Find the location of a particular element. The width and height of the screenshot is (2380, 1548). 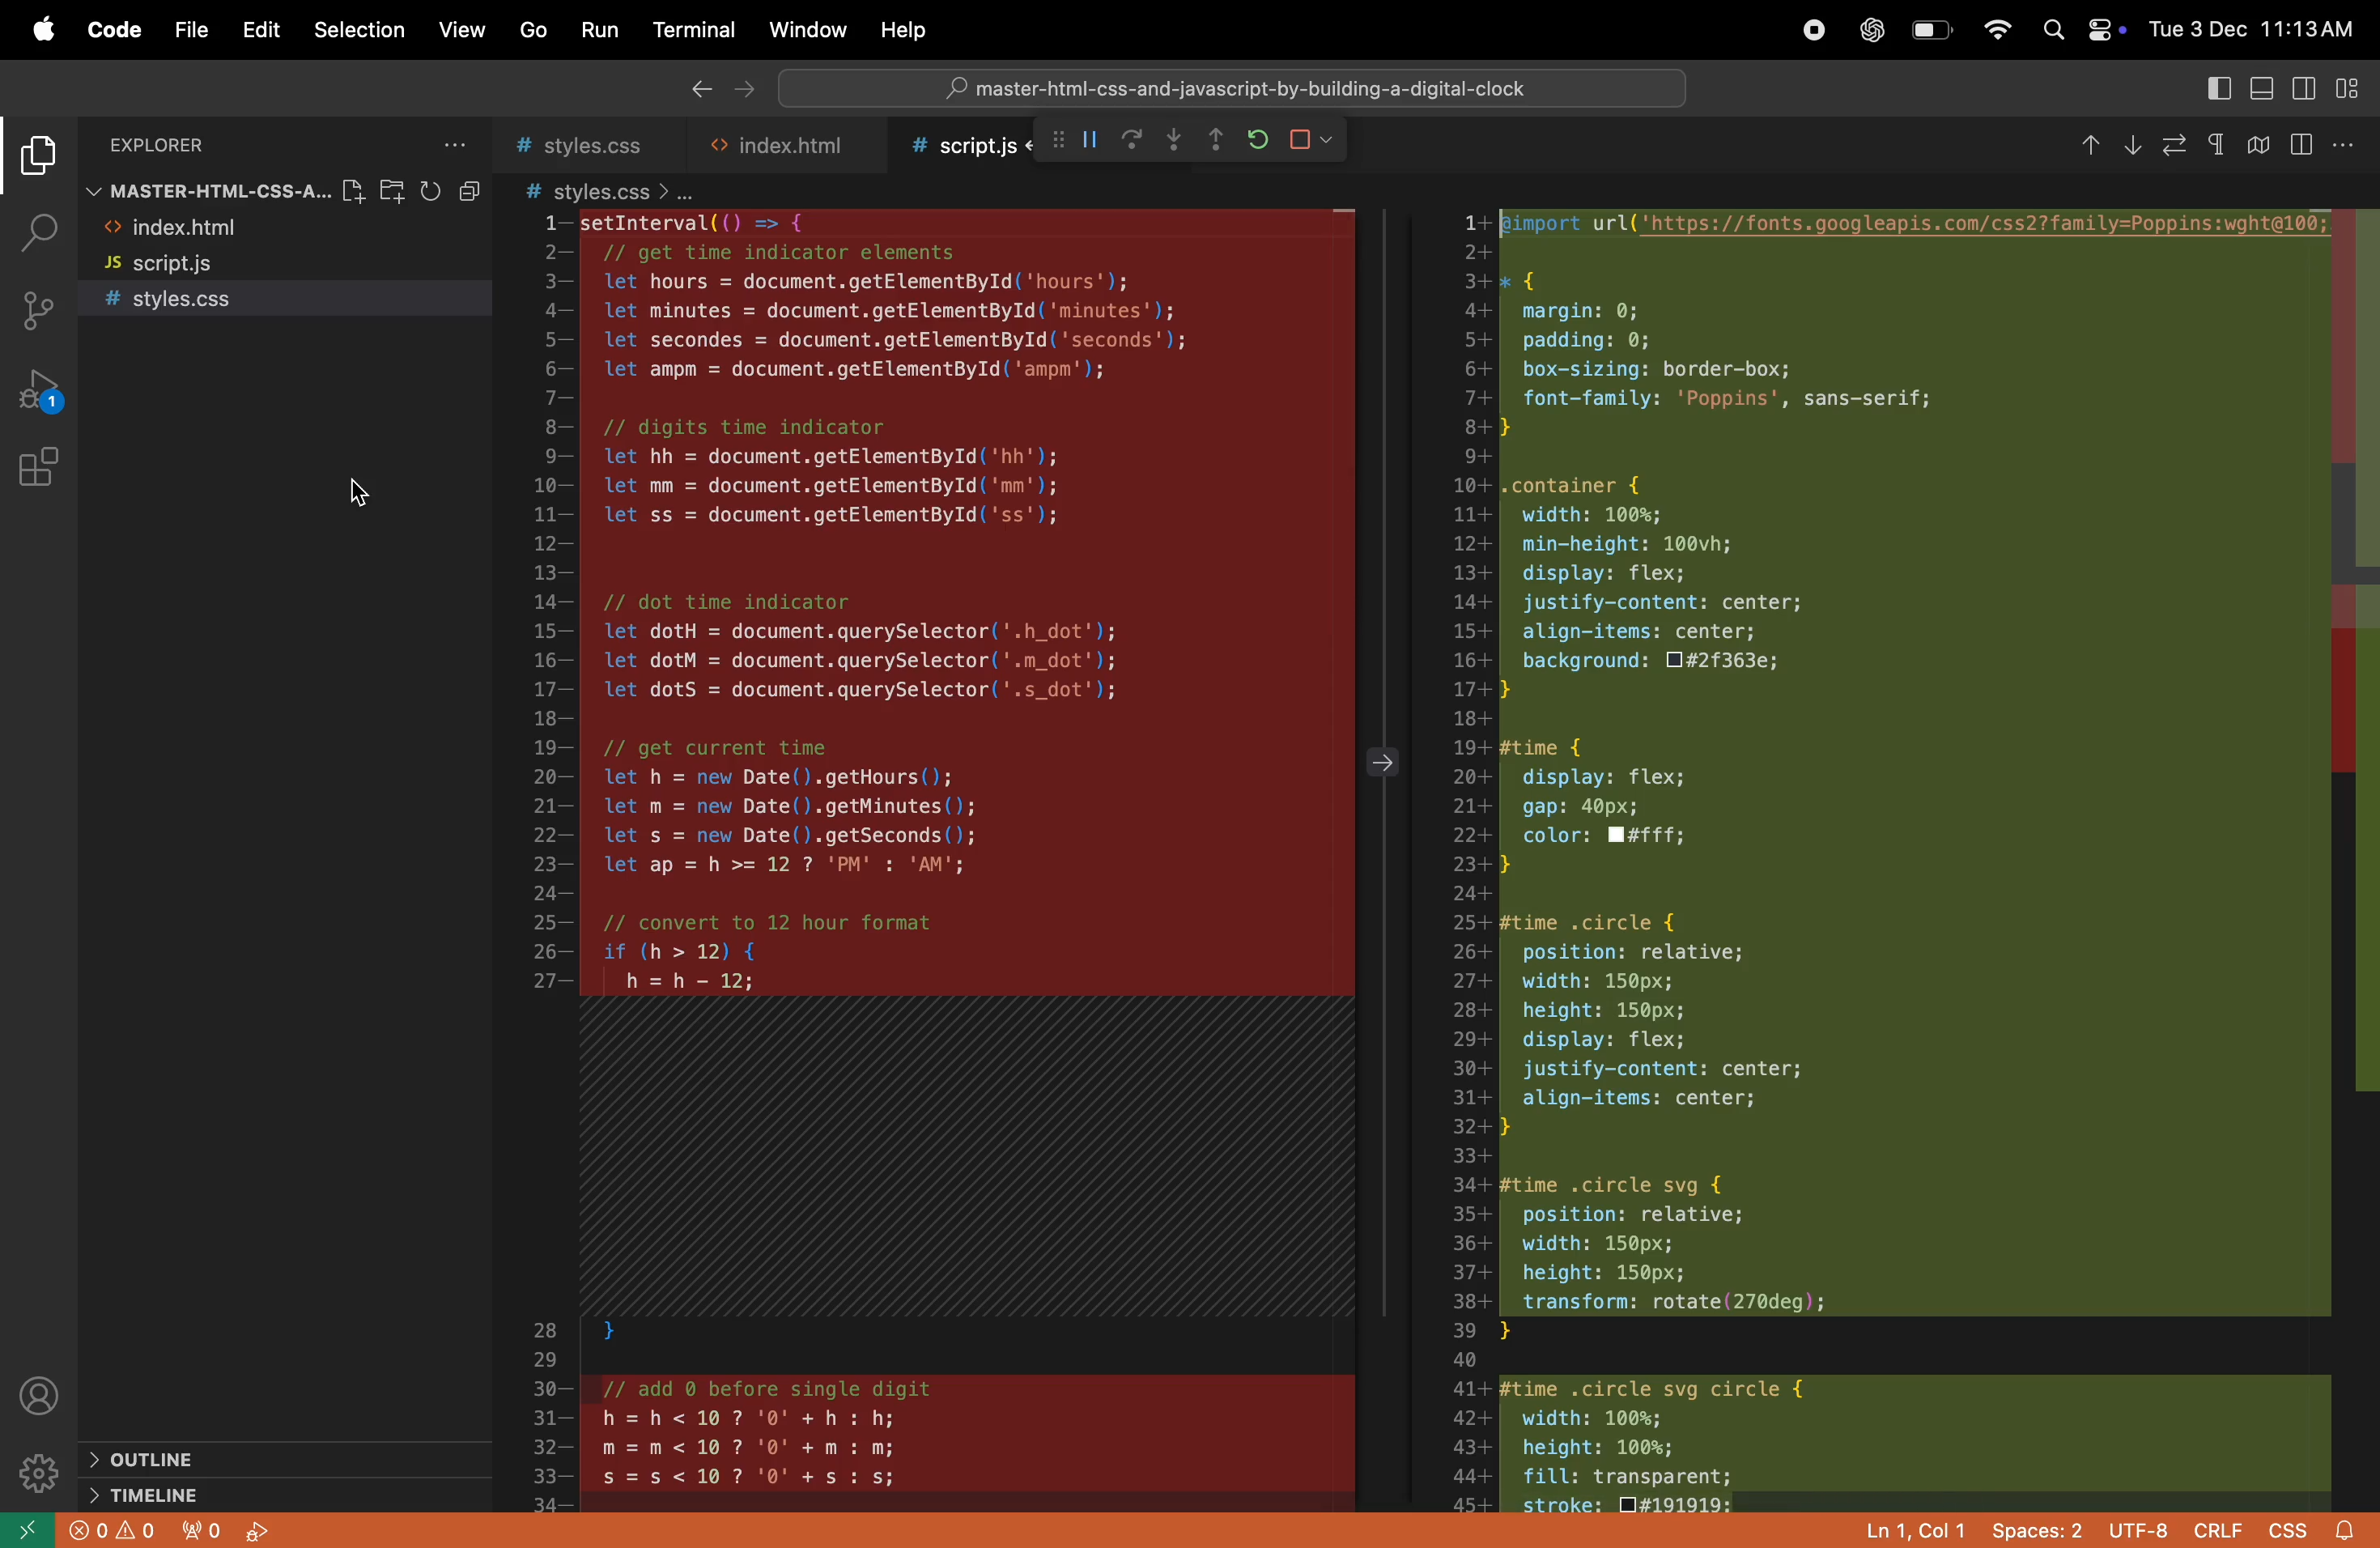

style css is located at coordinates (607, 189).